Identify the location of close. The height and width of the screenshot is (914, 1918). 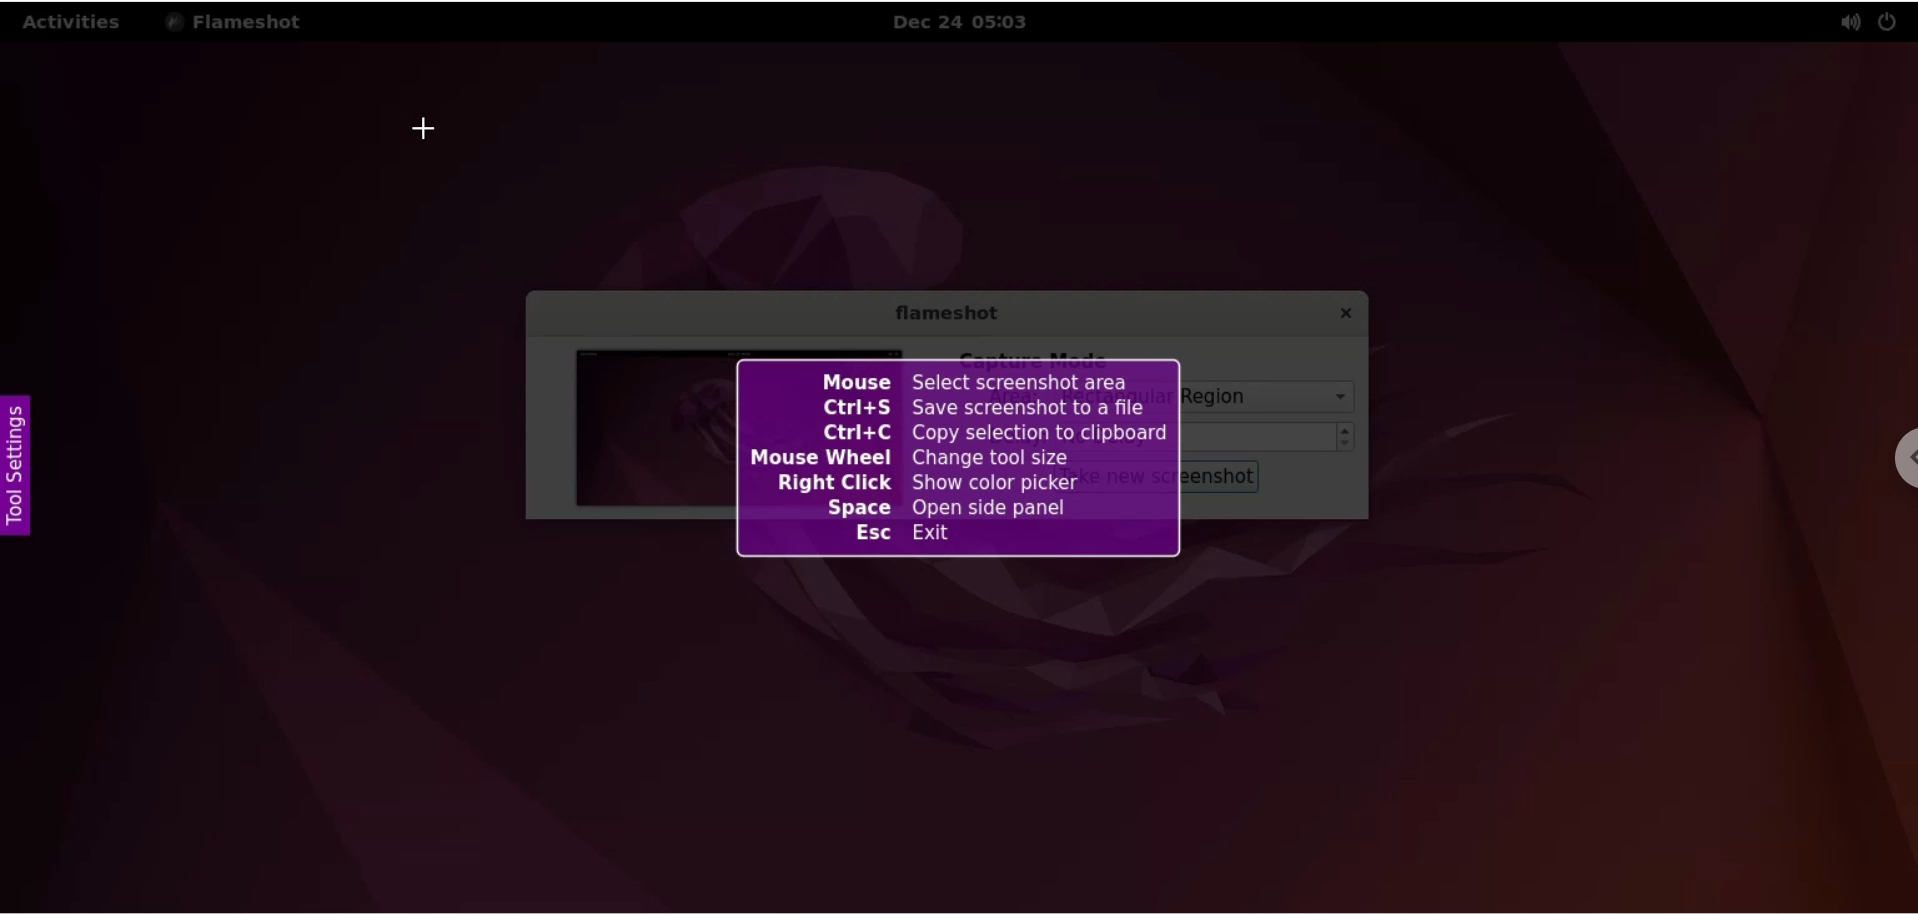
(1337, 315).